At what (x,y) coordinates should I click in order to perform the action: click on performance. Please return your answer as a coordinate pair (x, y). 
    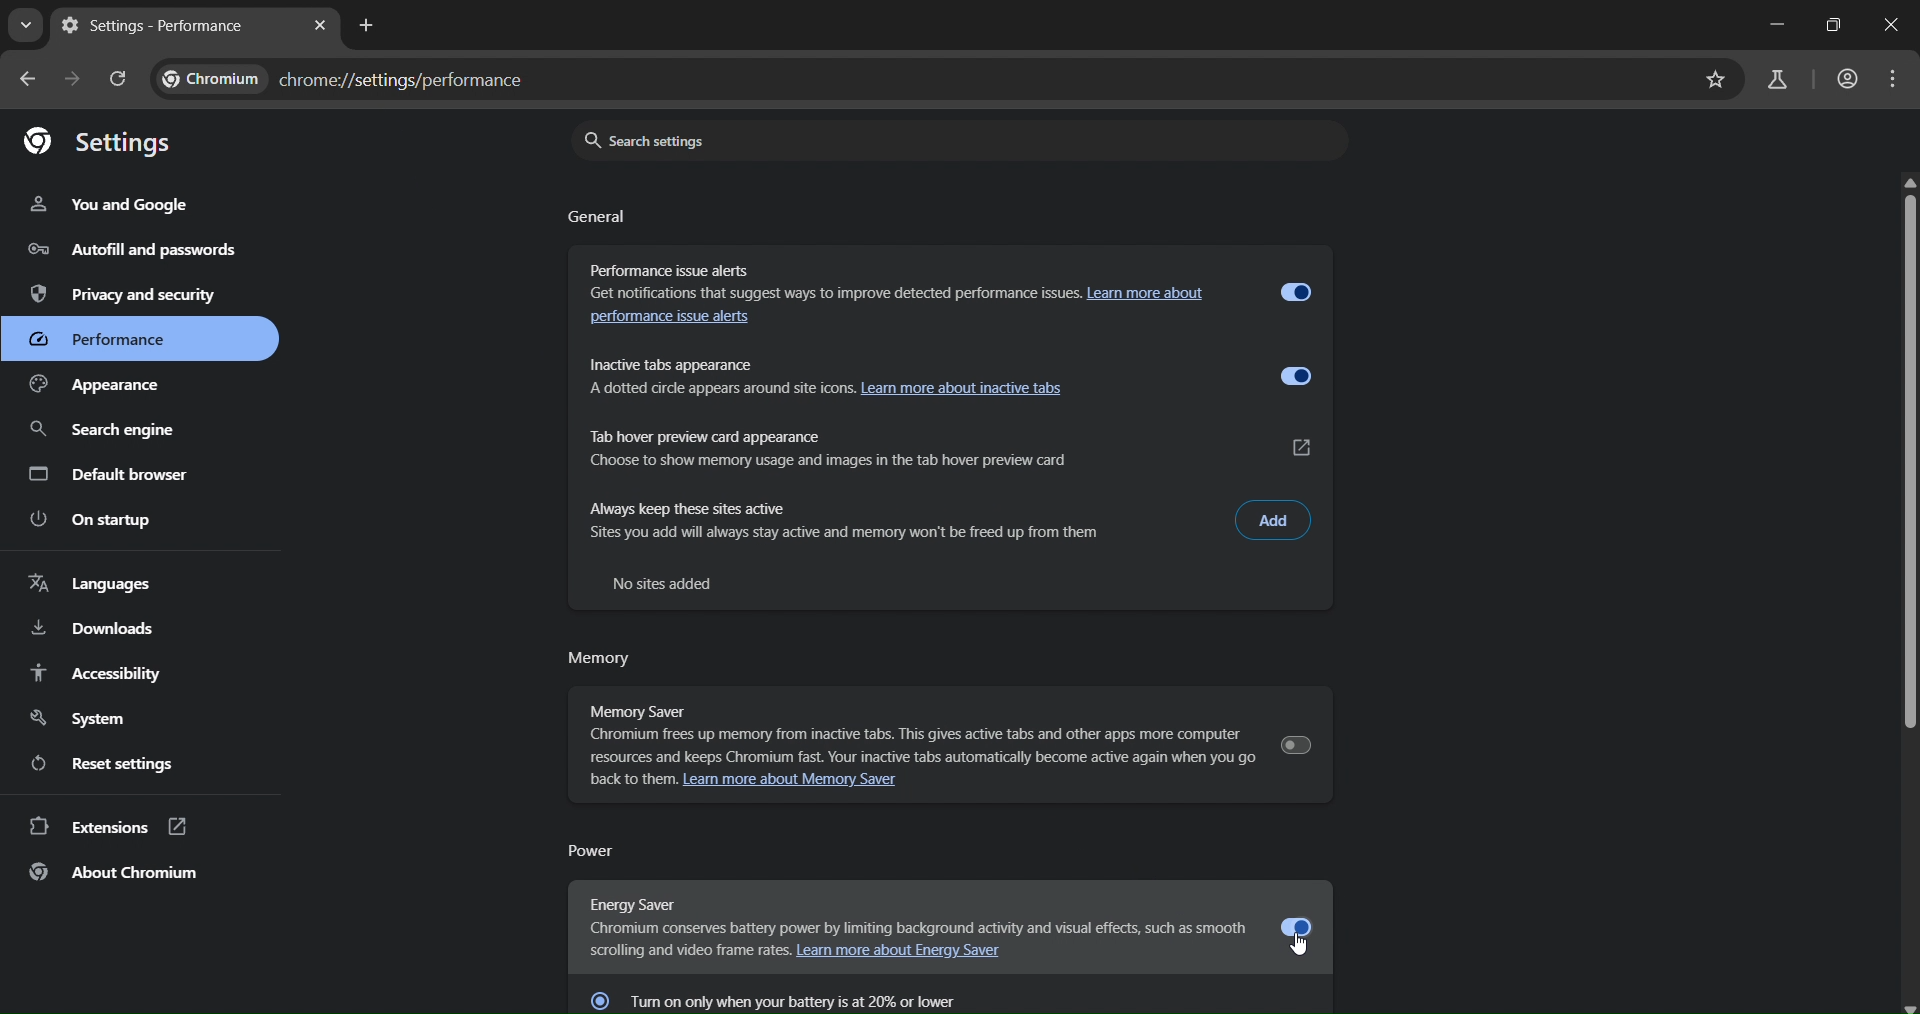
    Looking at the image, I should click on (109, 343).